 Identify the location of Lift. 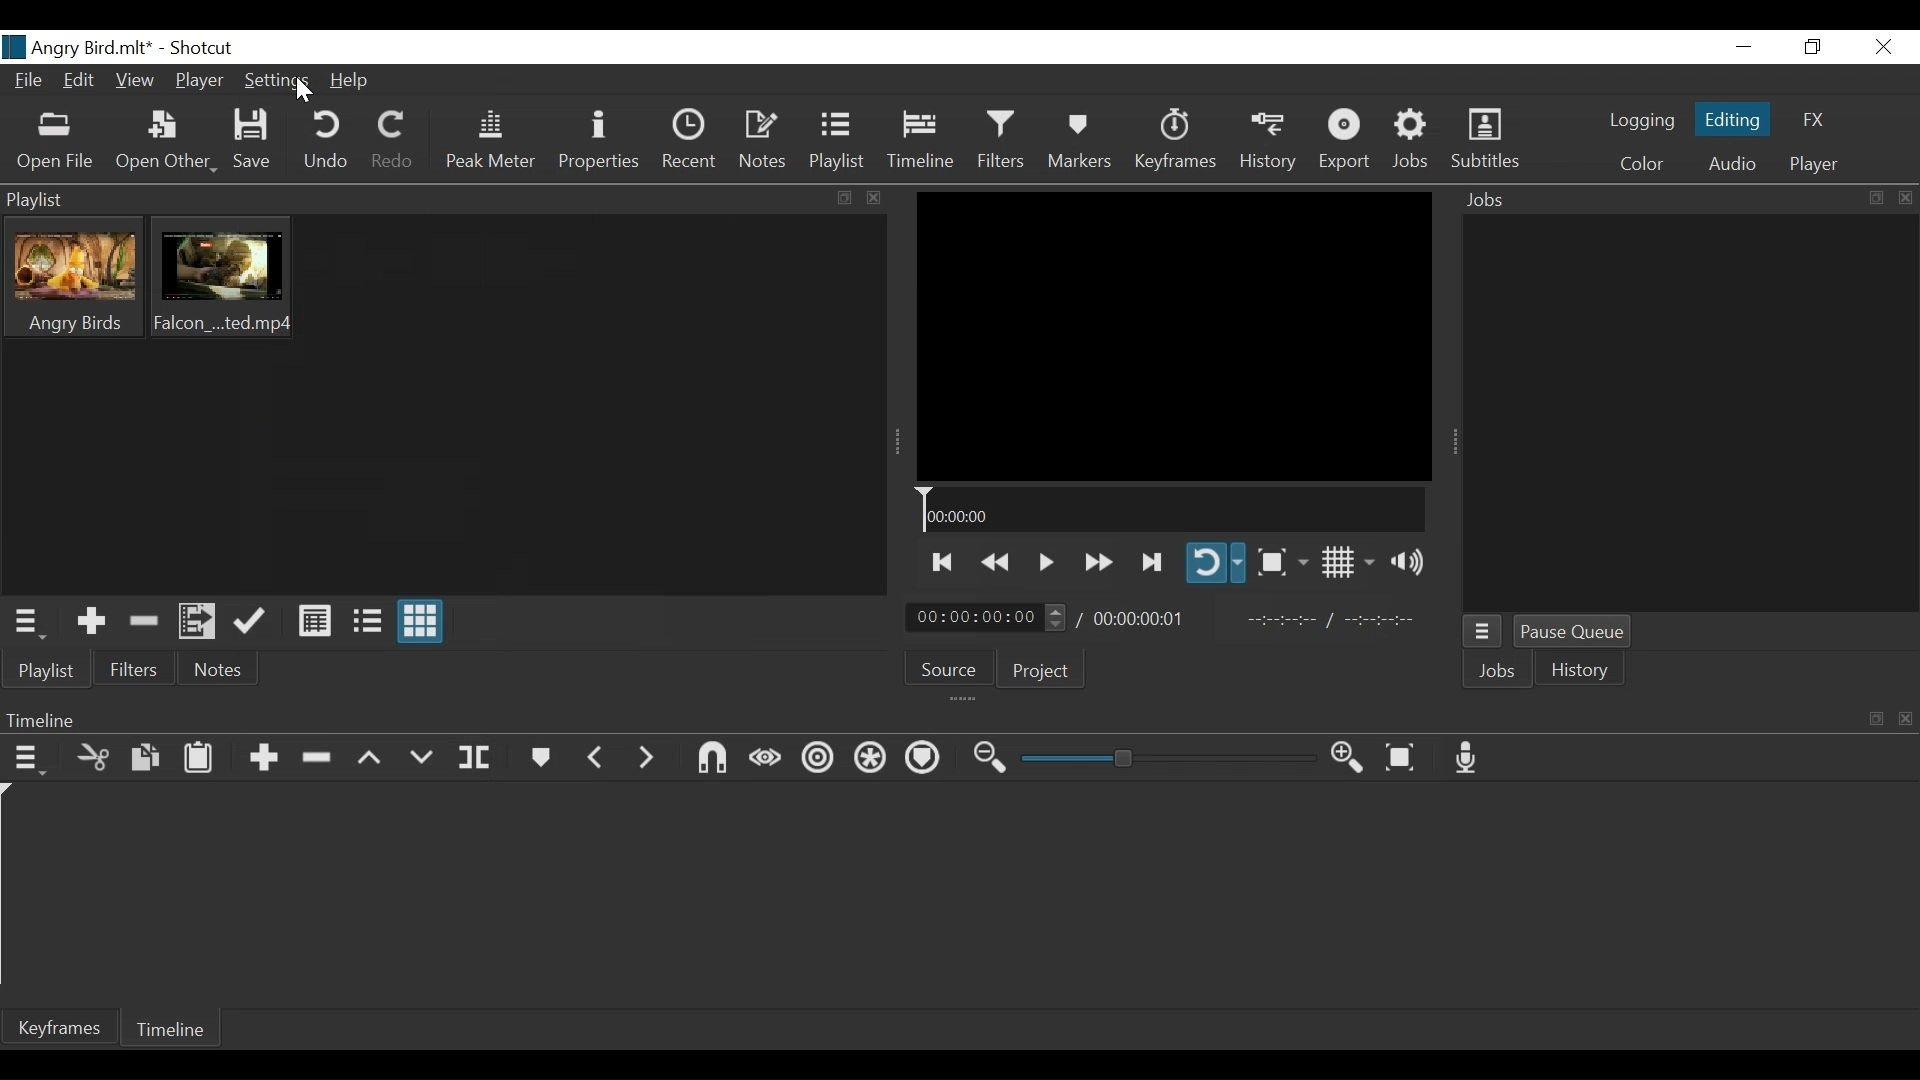
(371, 762).